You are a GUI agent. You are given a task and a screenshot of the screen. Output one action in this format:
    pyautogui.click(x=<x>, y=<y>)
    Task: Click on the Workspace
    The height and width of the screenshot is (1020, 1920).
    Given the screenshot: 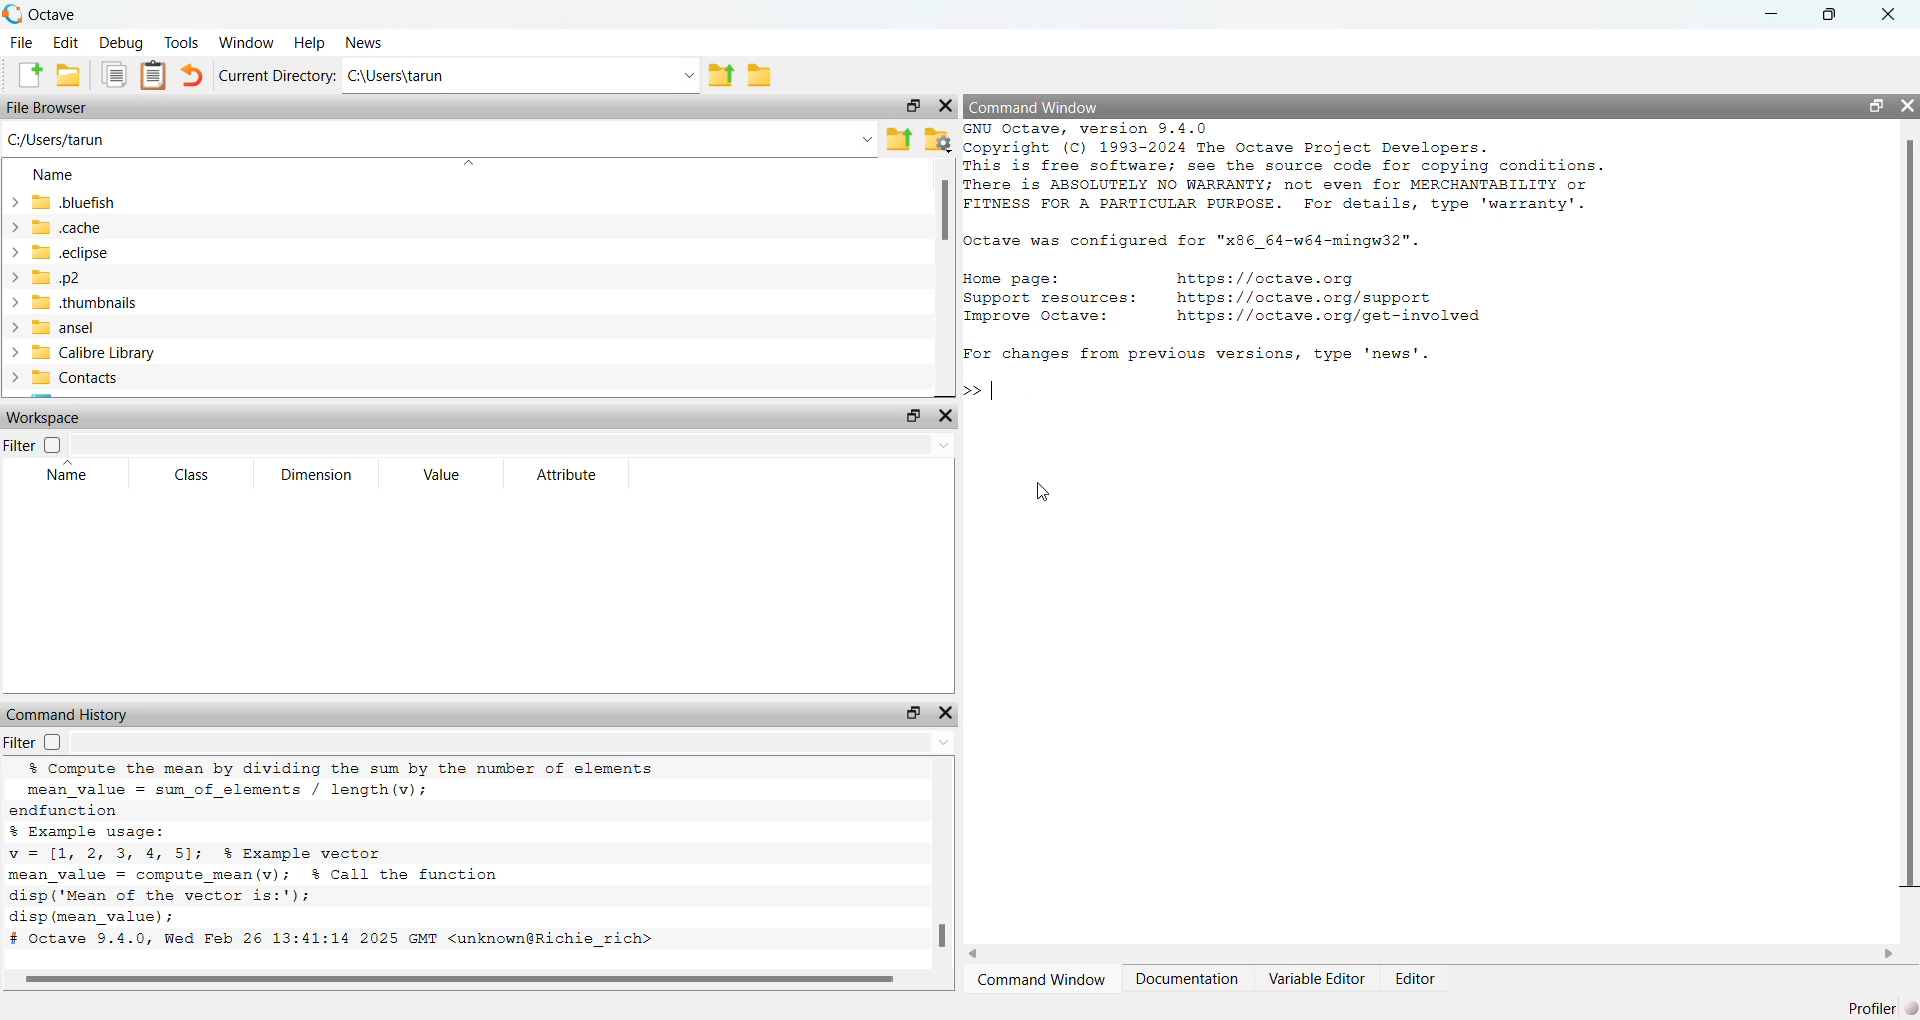 What is the action you would take?
    pyautogui.click(x=44, y=417)
    